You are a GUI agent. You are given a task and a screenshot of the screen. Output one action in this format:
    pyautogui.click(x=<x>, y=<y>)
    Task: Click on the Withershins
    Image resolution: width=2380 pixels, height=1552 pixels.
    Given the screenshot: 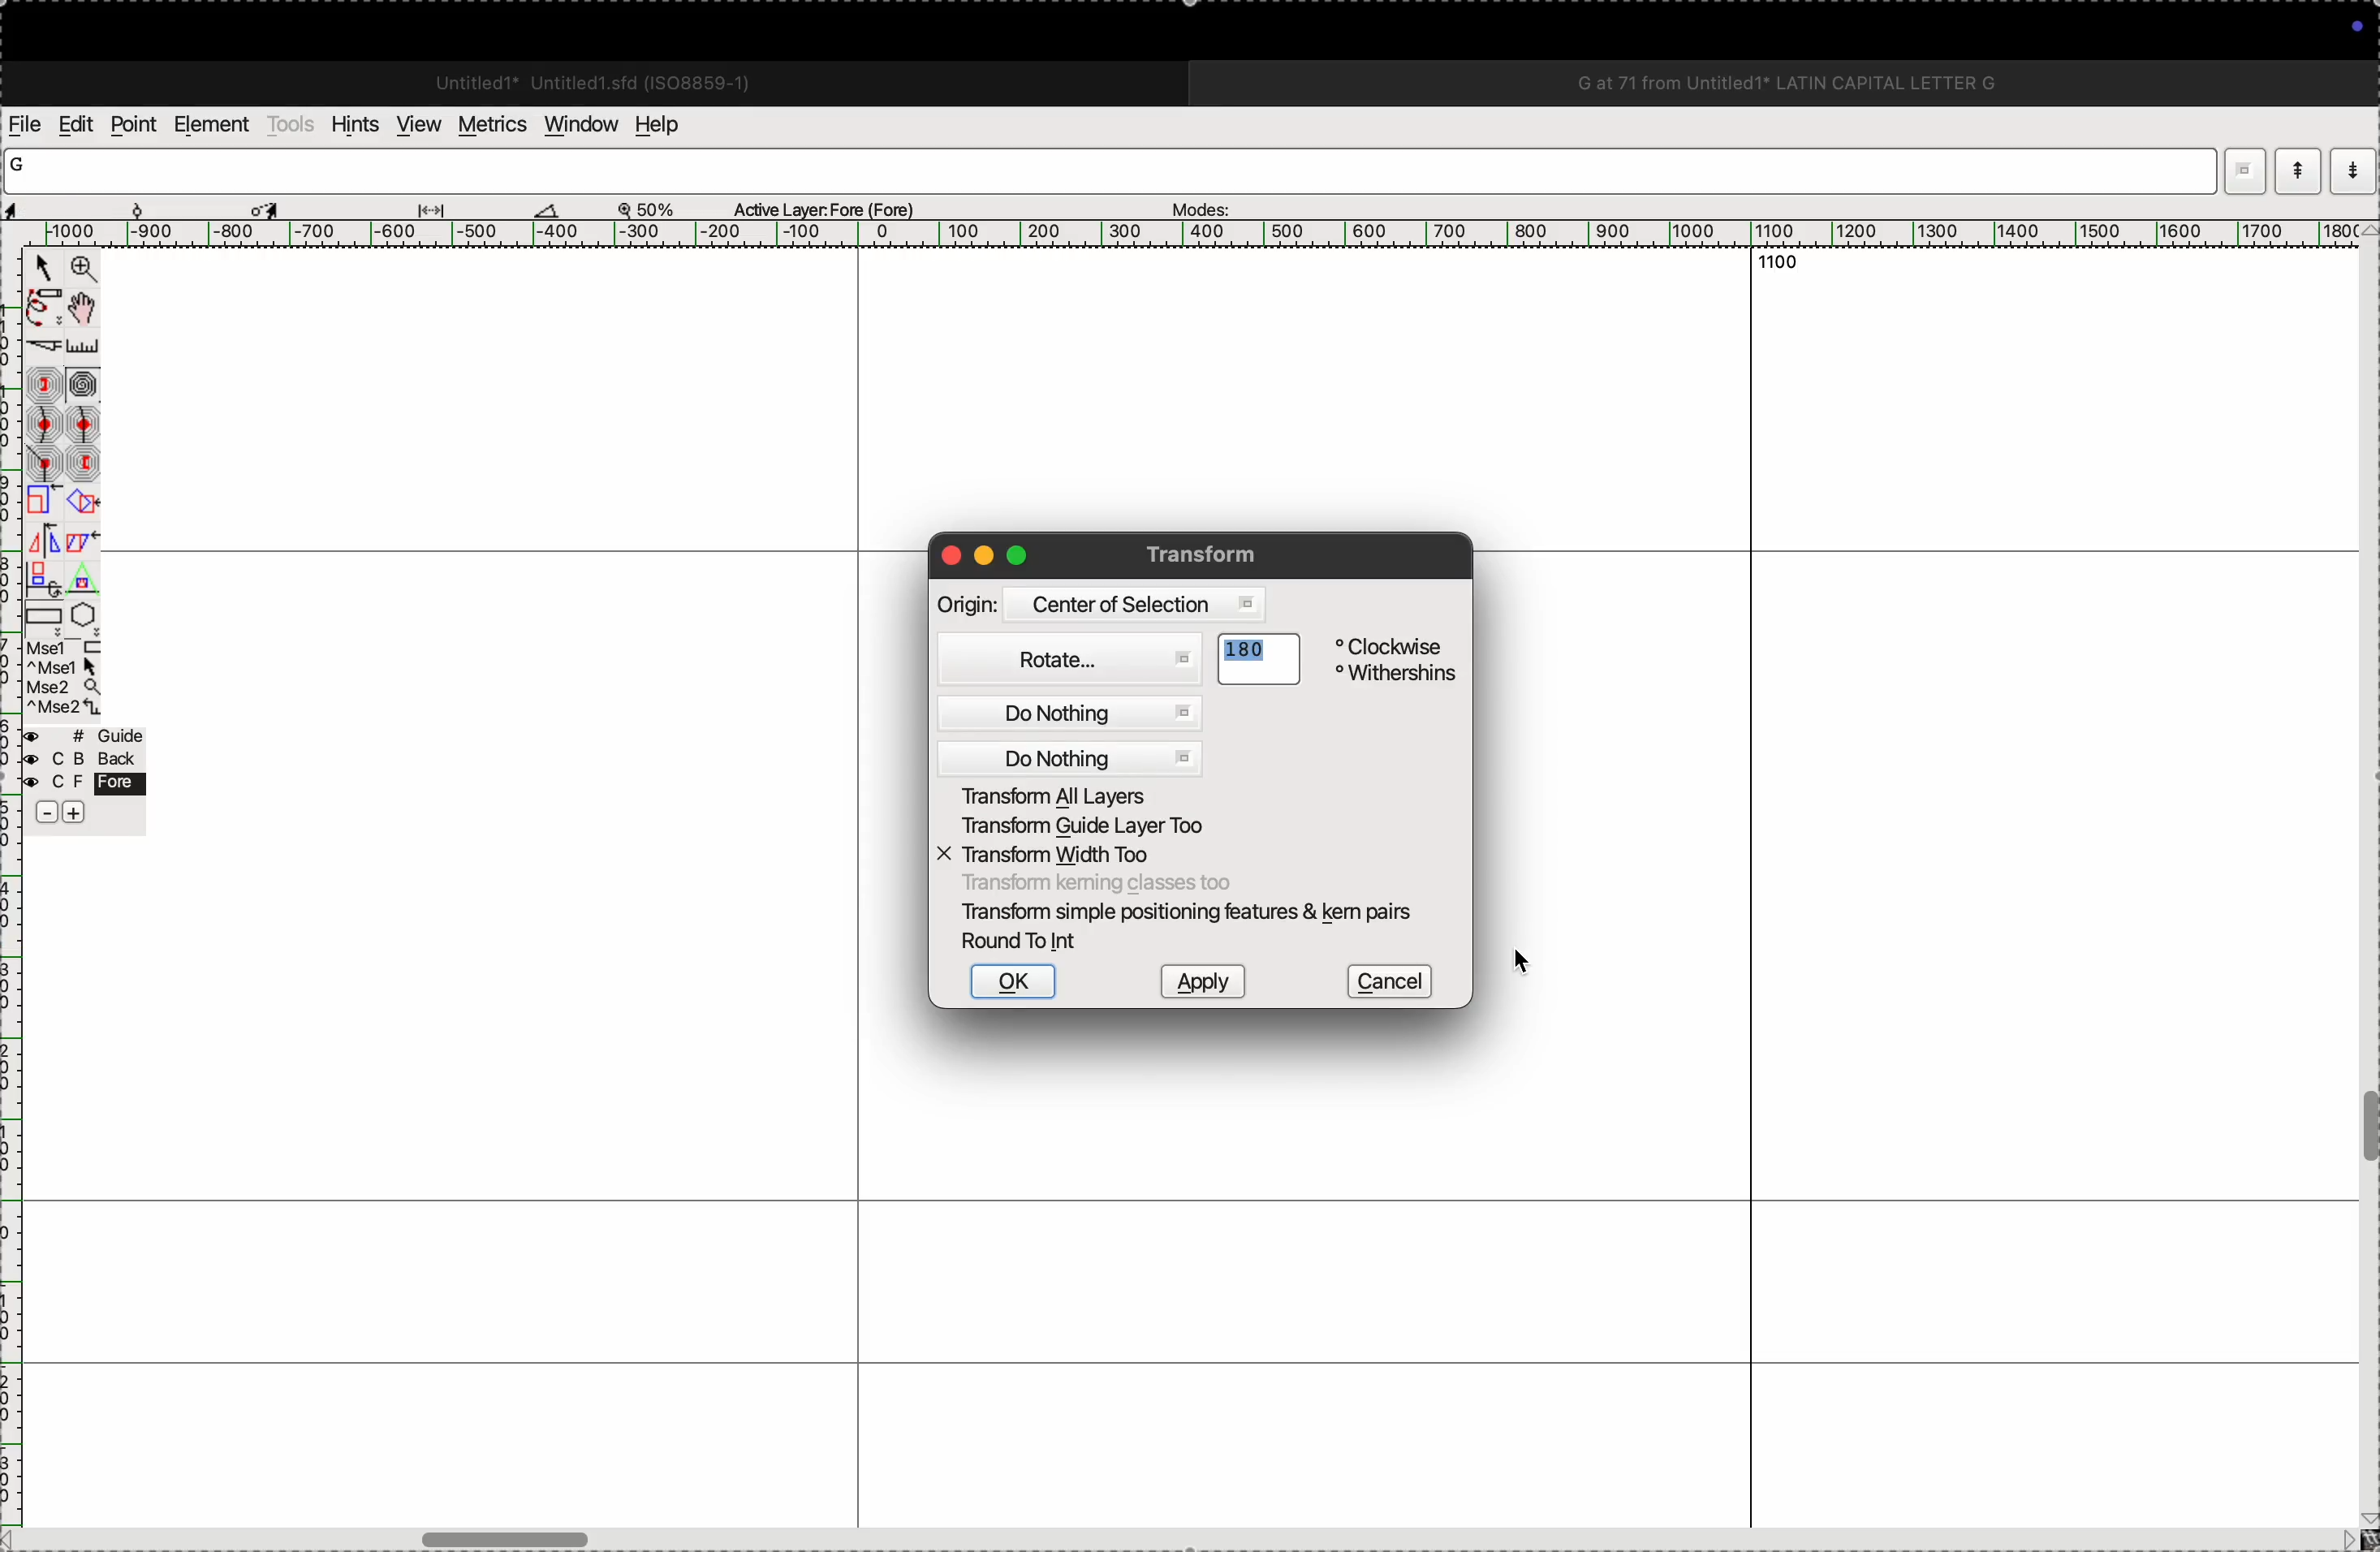 What is the action you would take?
    pyautogui.click(x=1397, y=675)
    